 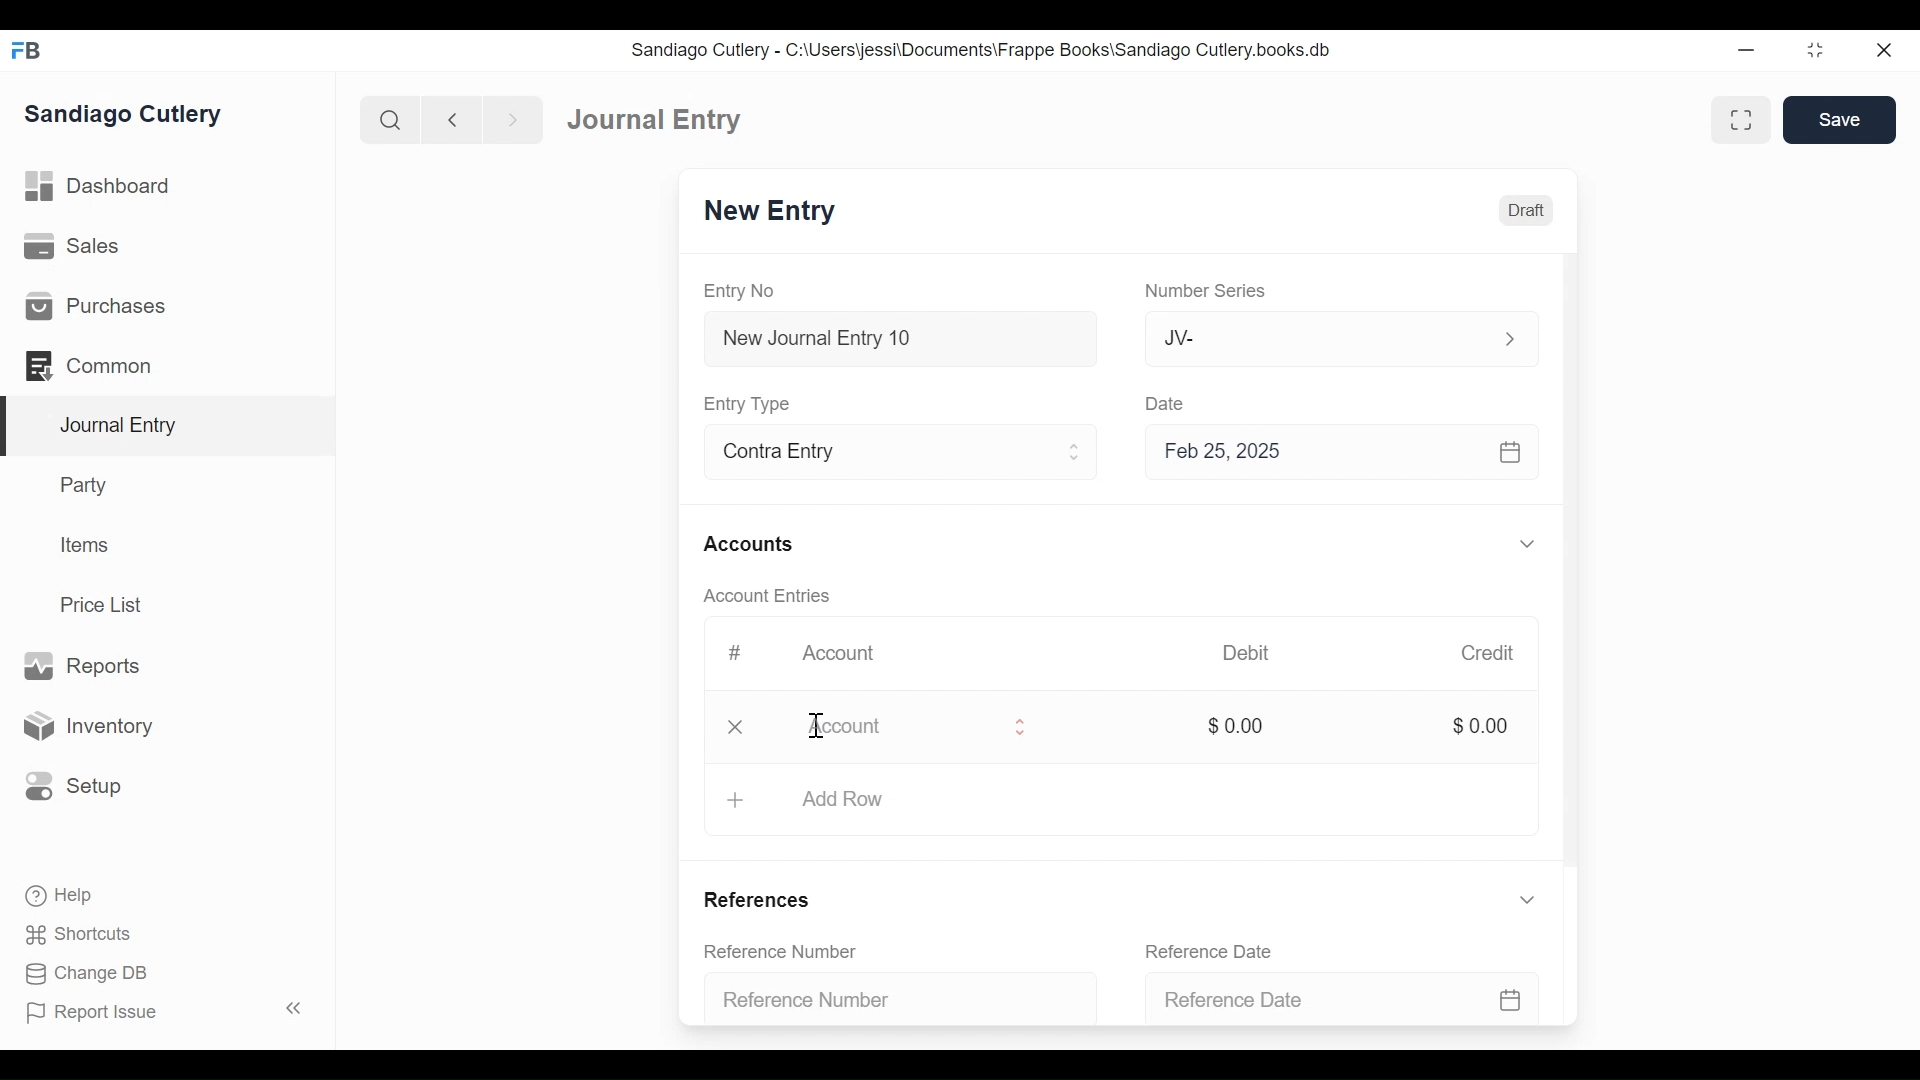 I want to click on Account, so click(x=894, y=730).